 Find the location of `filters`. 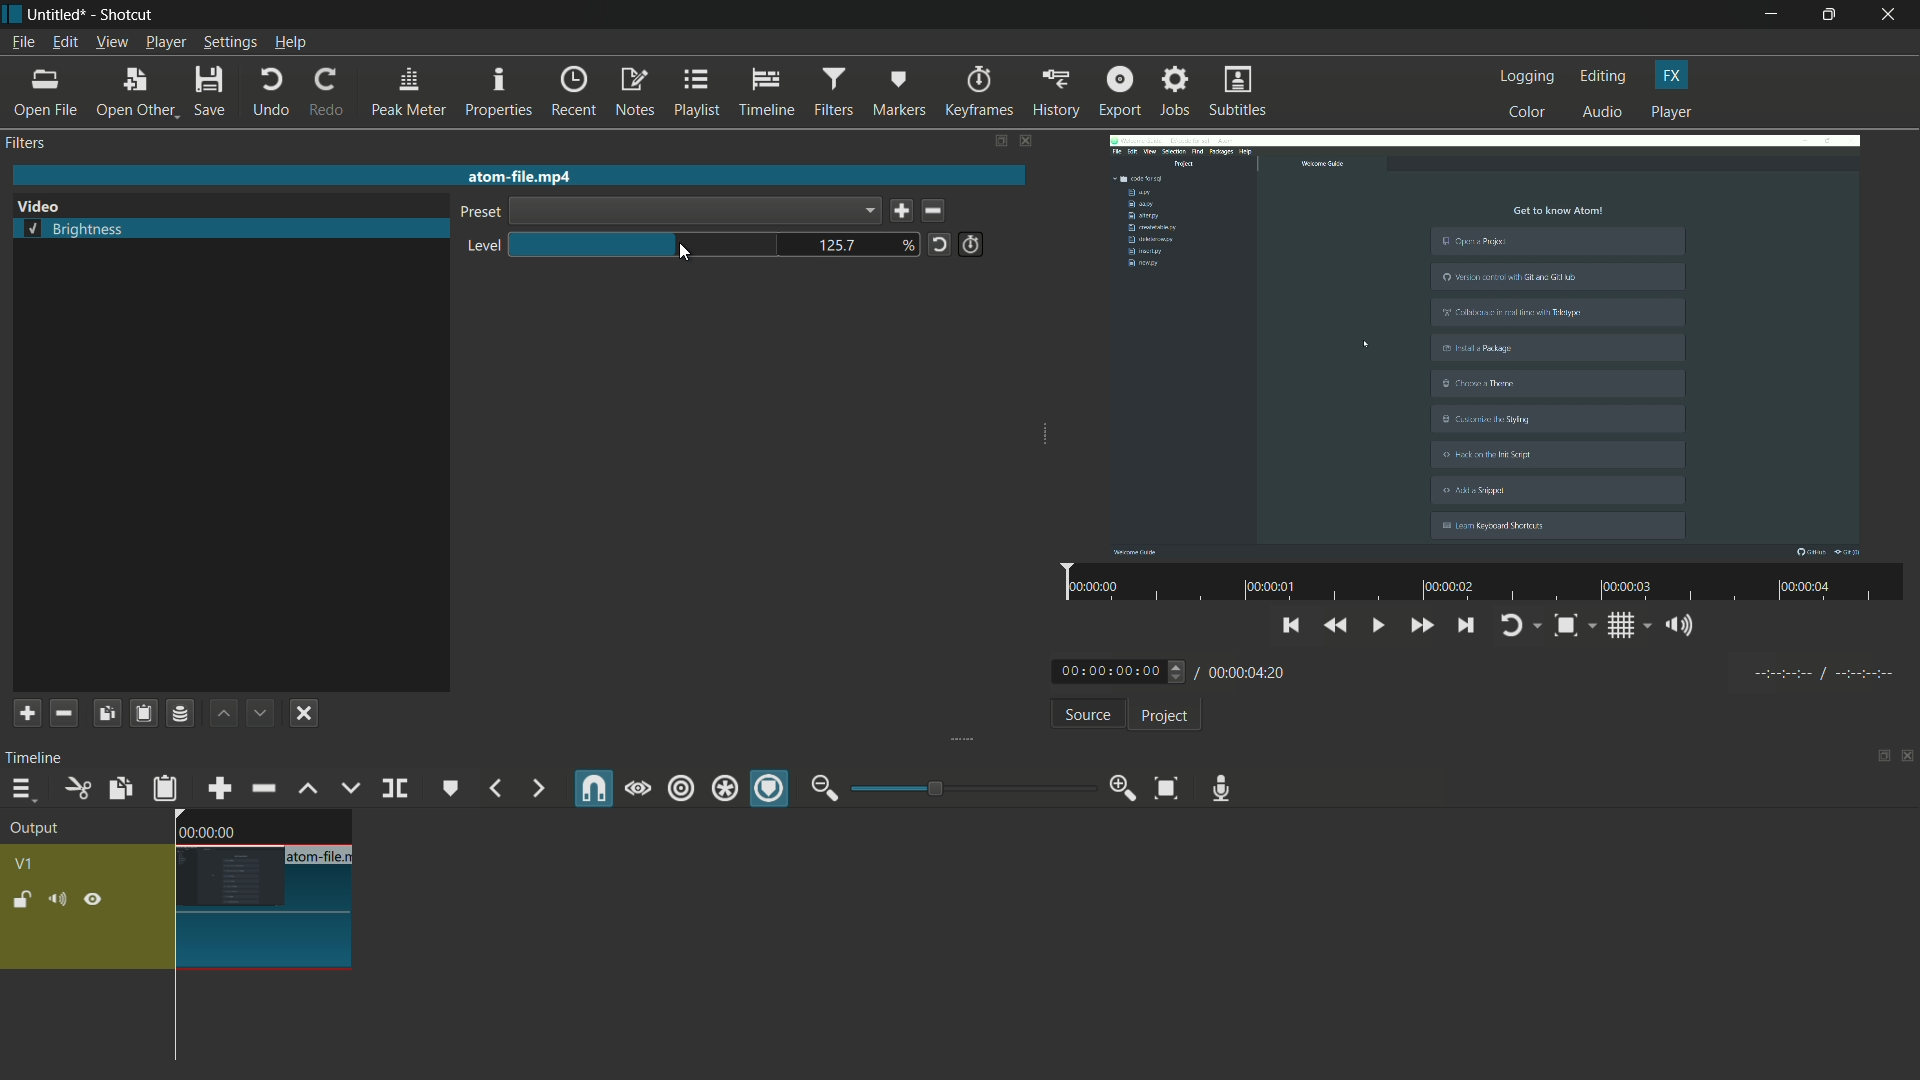

filters is located at coordinates (28, 143).